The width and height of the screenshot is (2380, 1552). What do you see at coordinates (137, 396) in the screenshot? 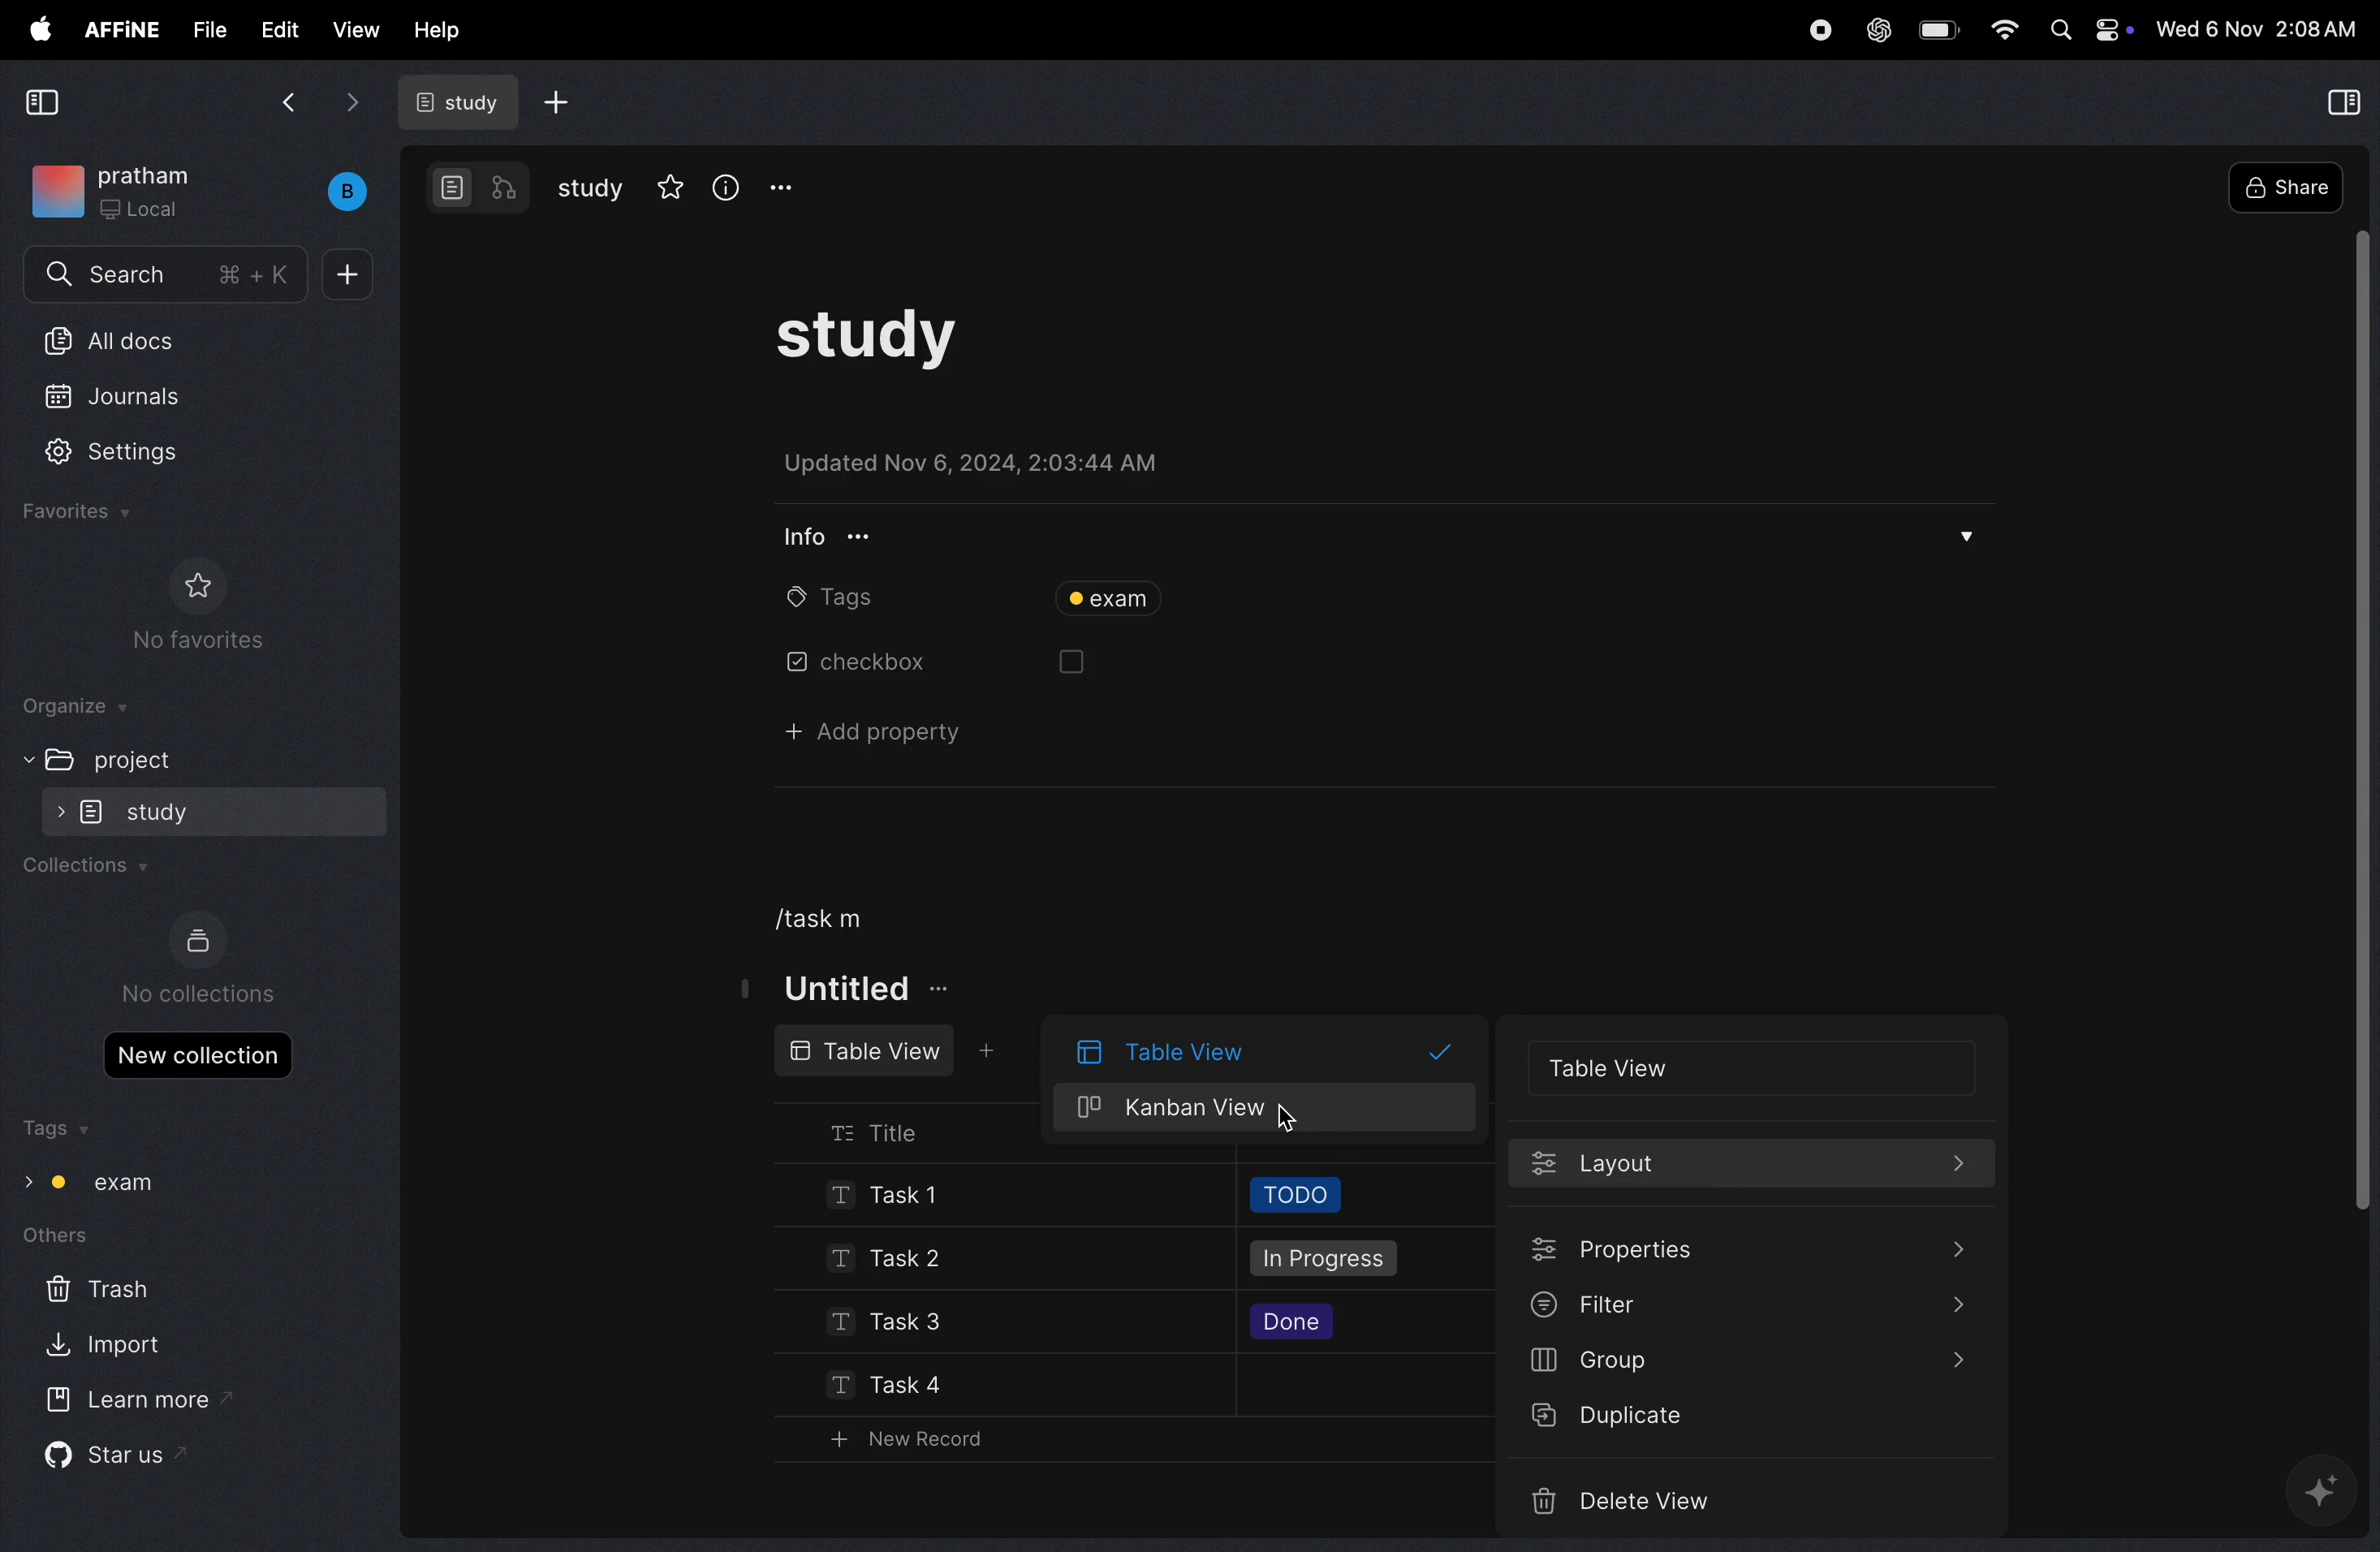
I see `jornals` at bounding box center [137, 396].